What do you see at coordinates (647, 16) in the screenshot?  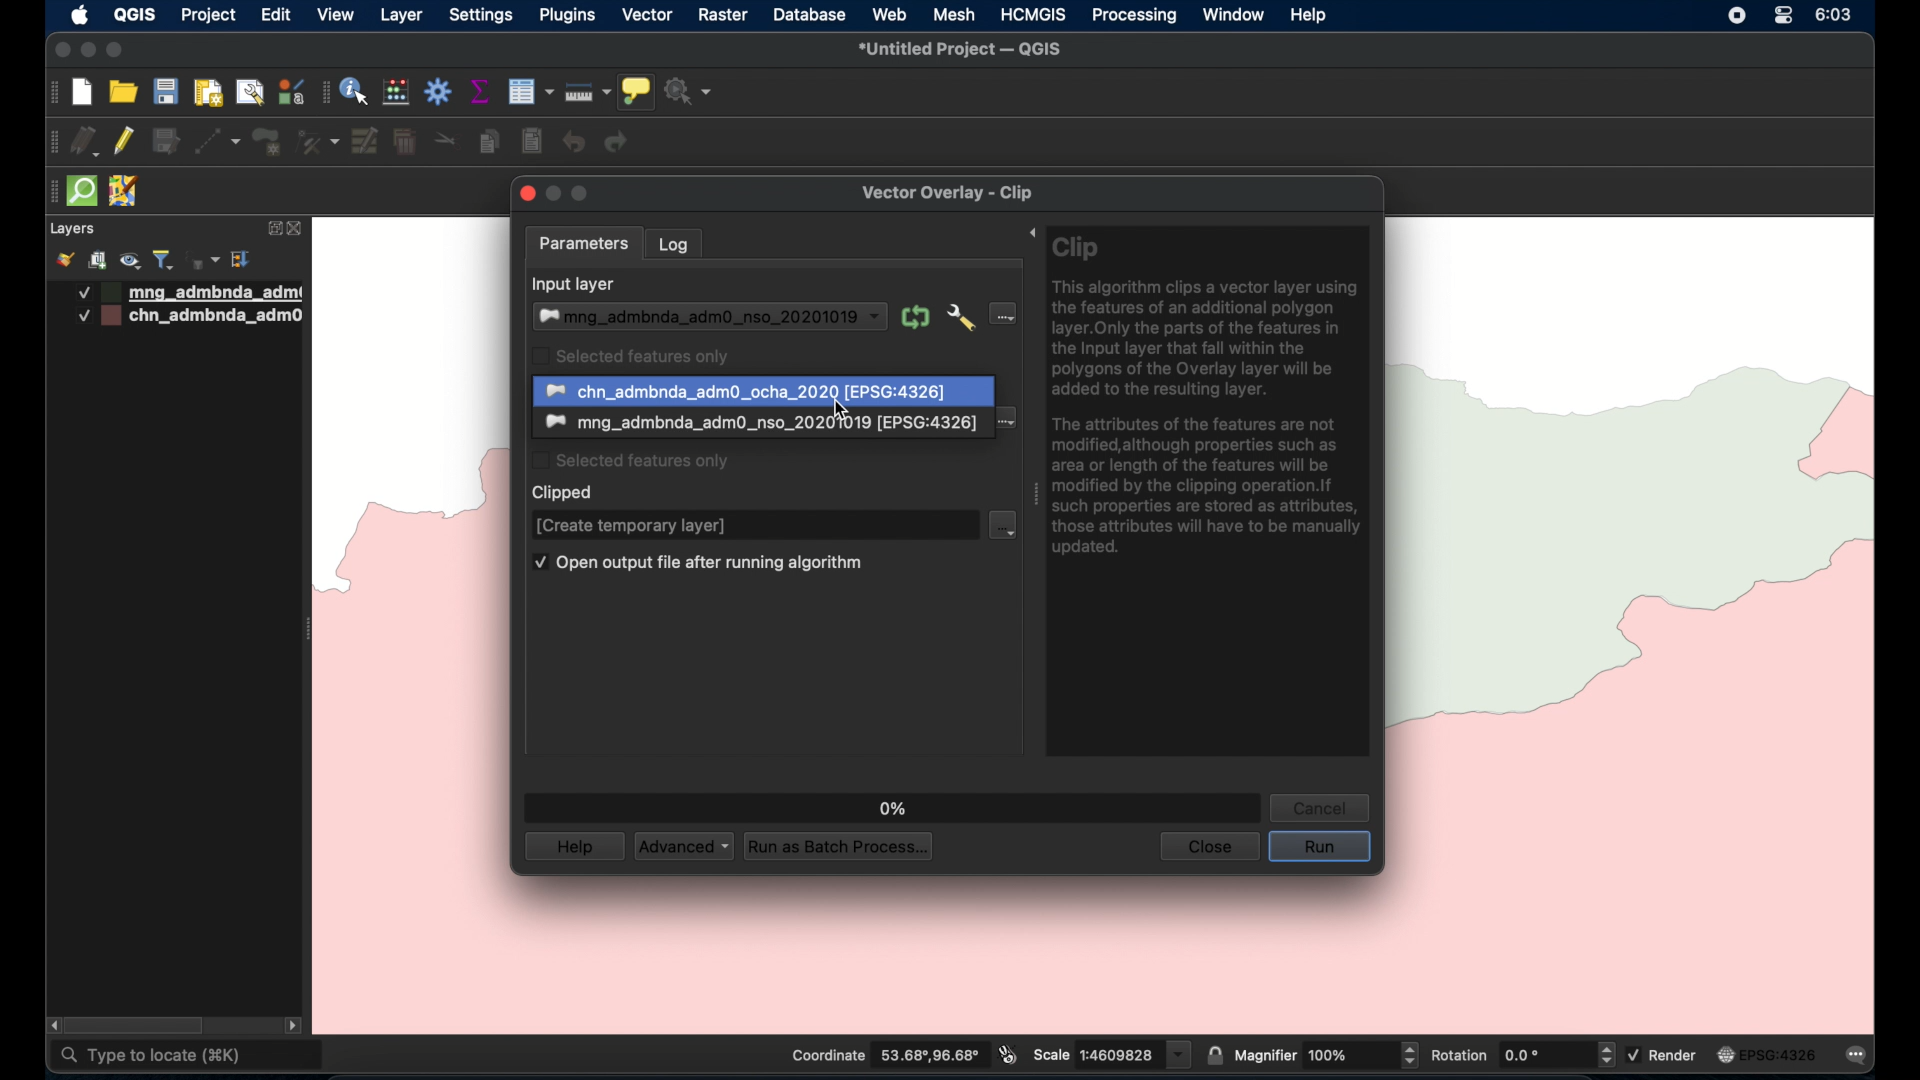 I see `vector` at bounding box center [647, 16].